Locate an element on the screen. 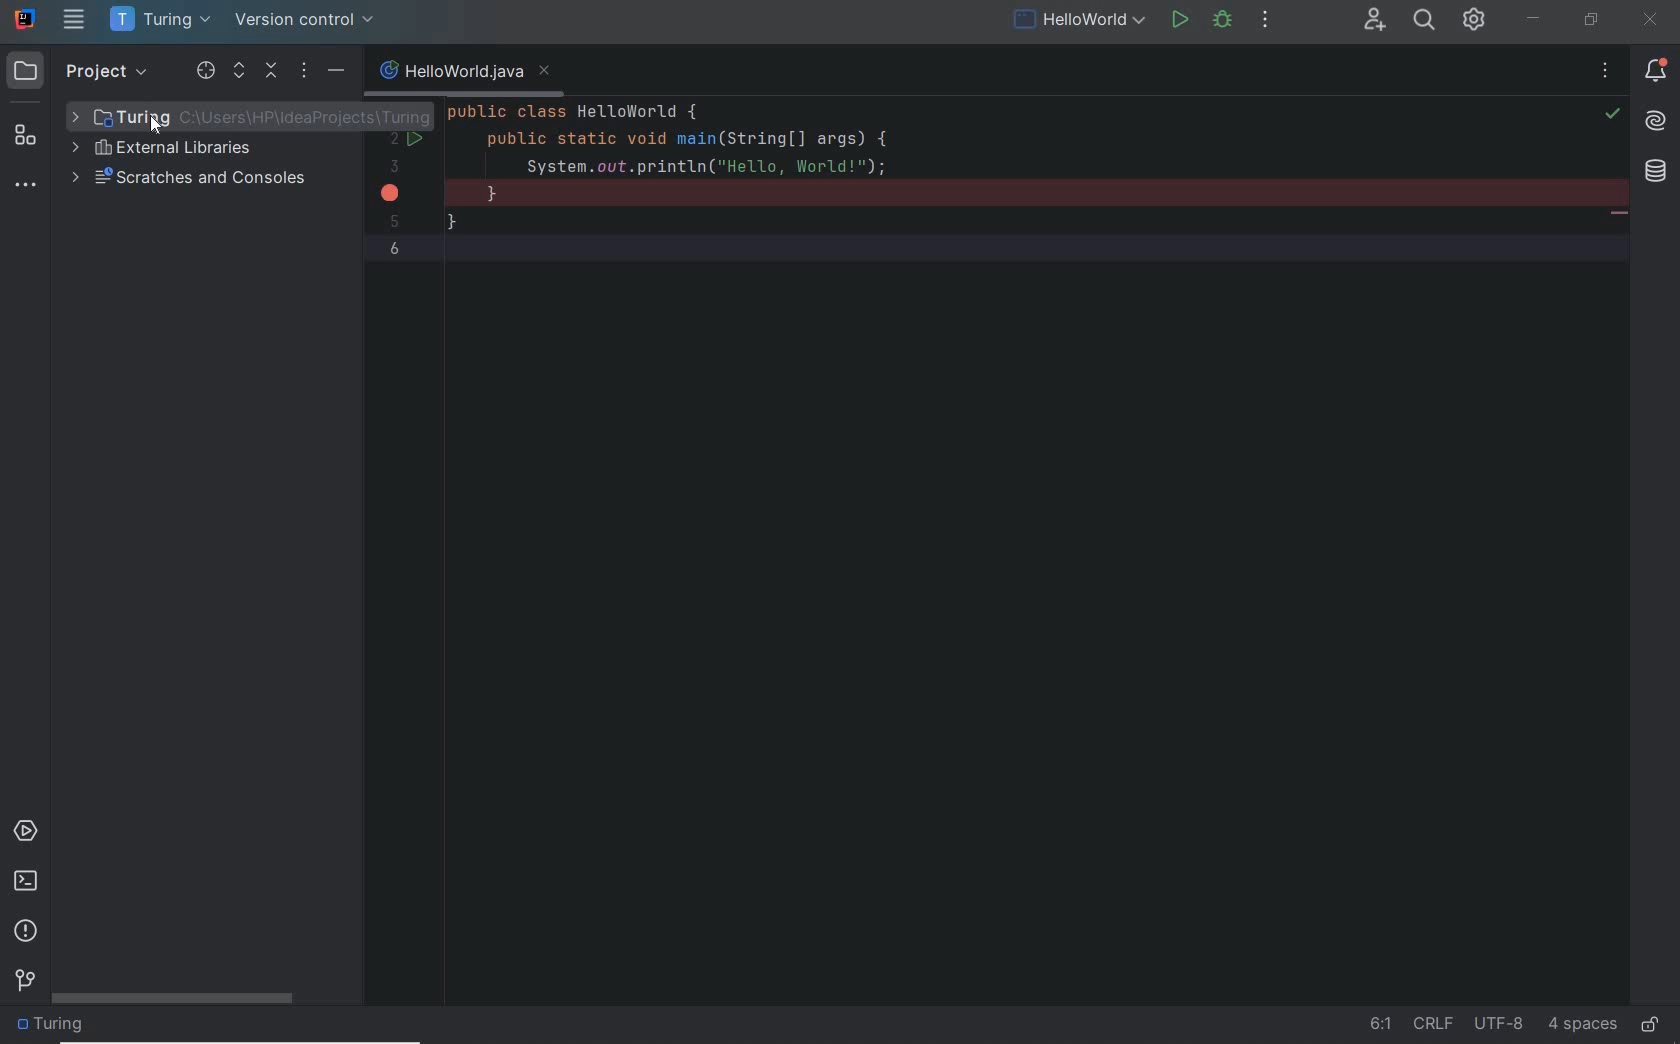 Image resolution: width=1680 pixels, height=1044 pixels. AI Assistant is located at coordinates (1656, 122).